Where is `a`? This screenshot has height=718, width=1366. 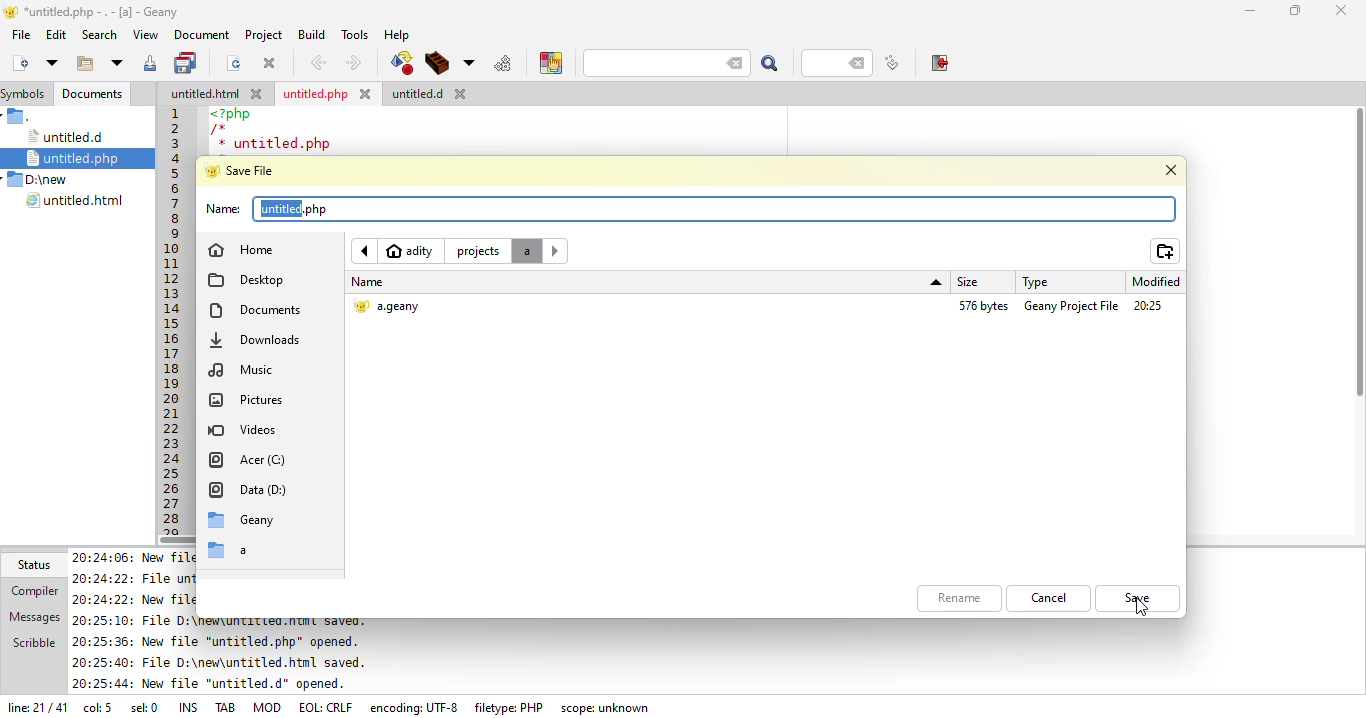 a is located at coordinates (235, 552).